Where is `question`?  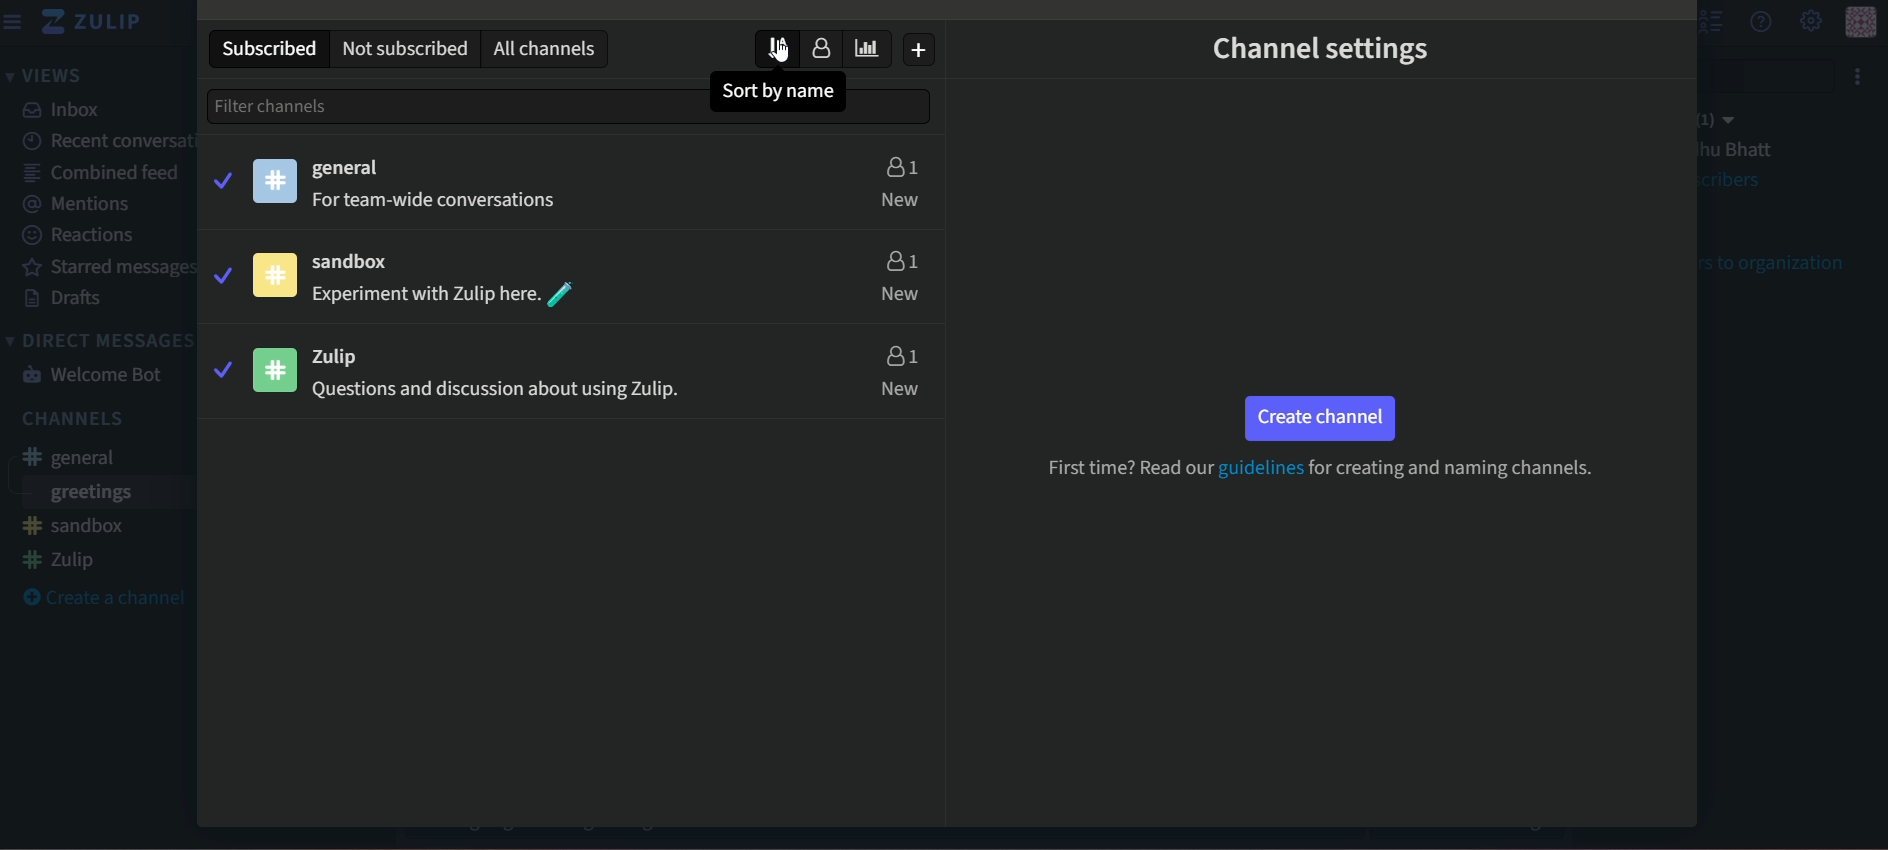 question is located at coordinates (1760, 22).